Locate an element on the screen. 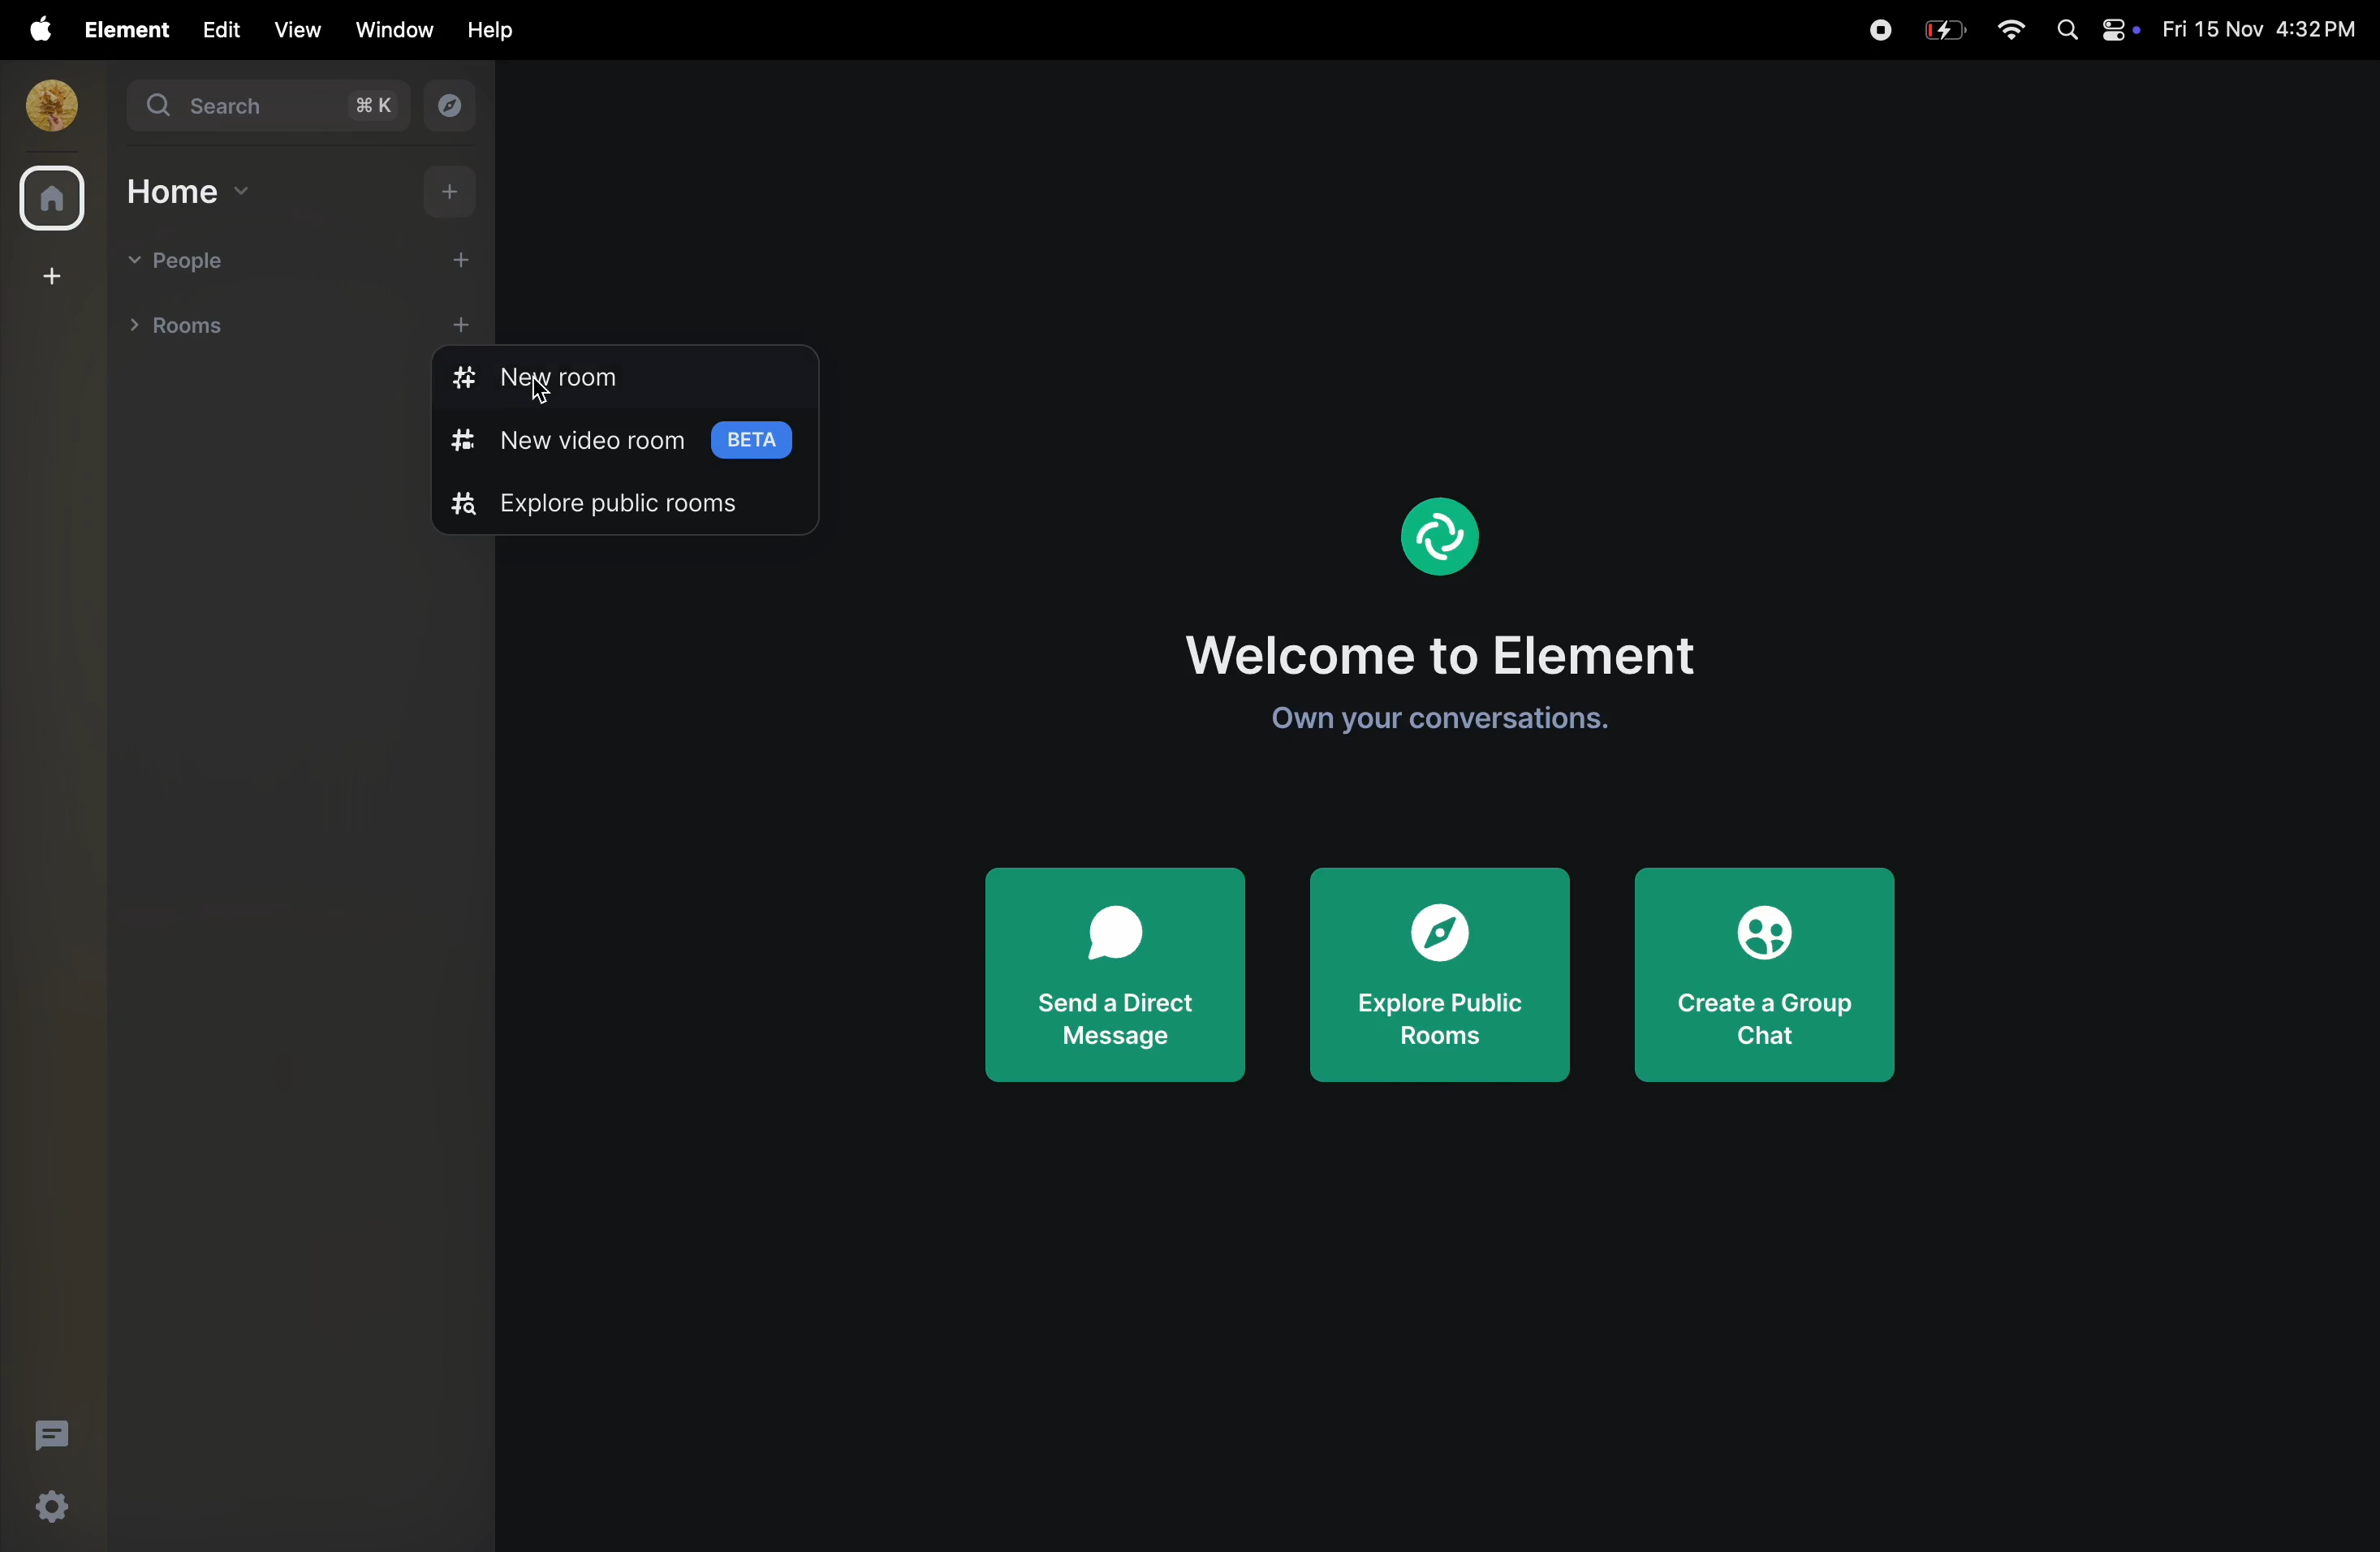 This screenshot has height=1552, width=2380. rooms is located at coordinates (197, 330).